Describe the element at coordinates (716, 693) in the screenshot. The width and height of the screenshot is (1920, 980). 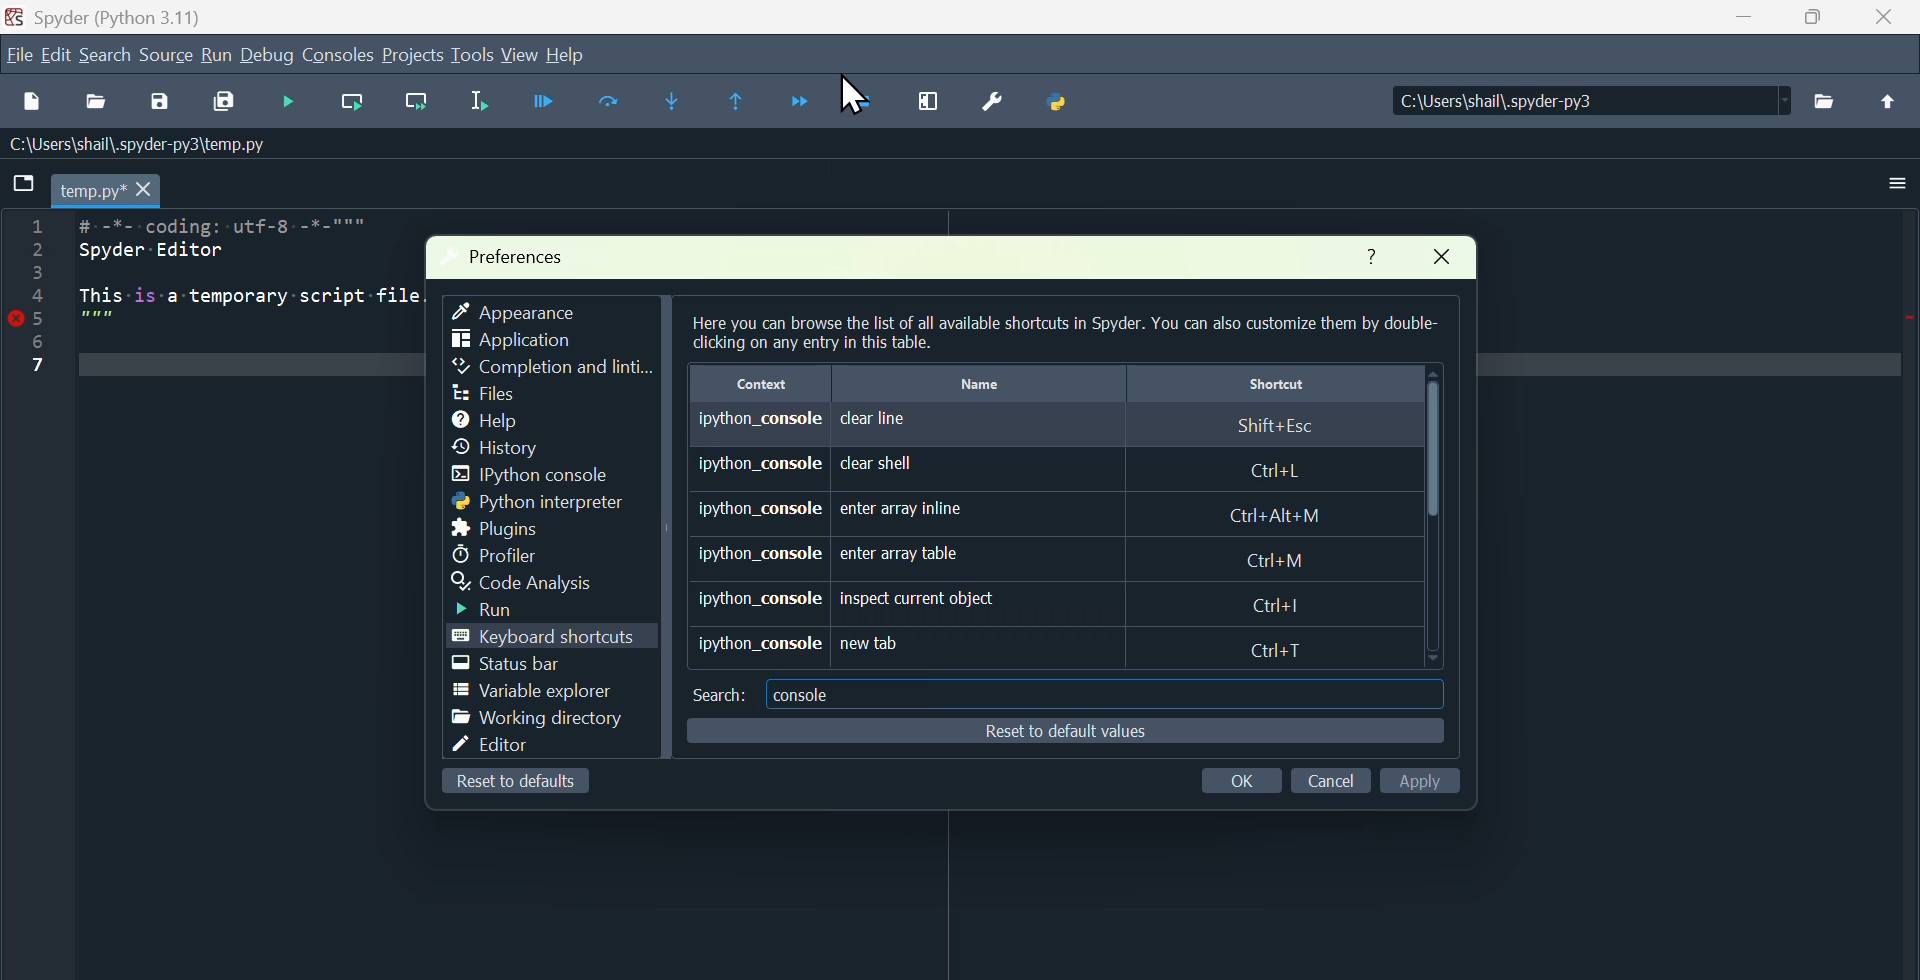
I see `search` at that location.